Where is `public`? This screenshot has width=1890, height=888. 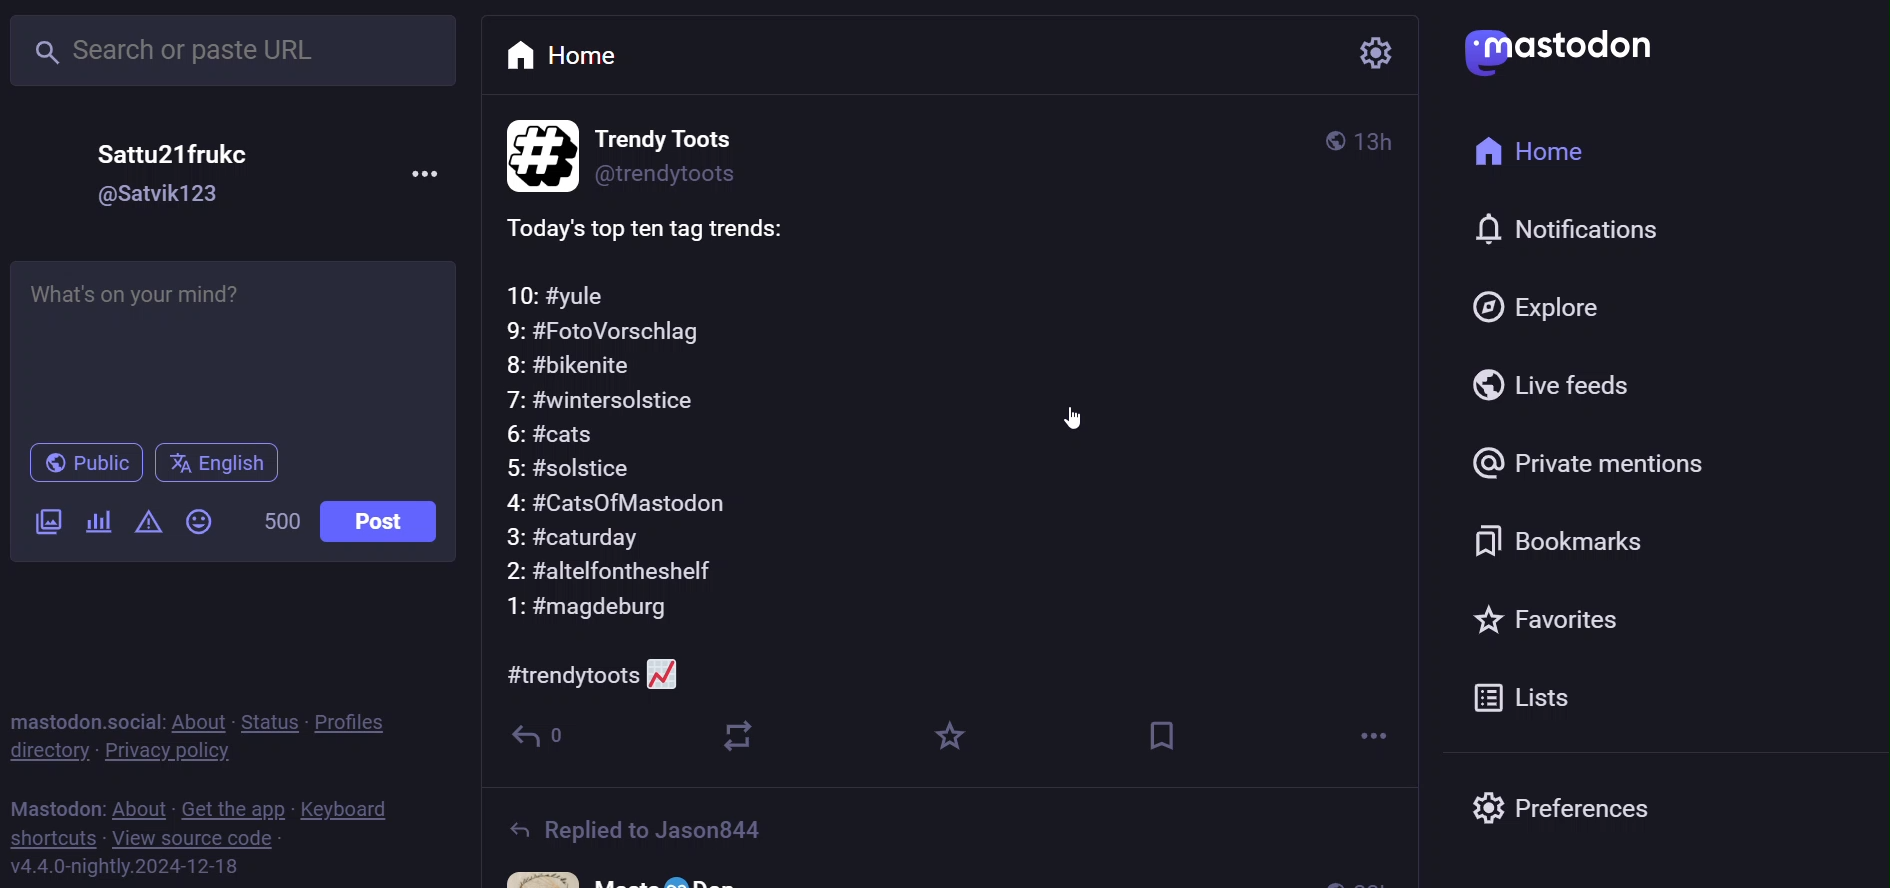 public is located at coordinates (90, 460).